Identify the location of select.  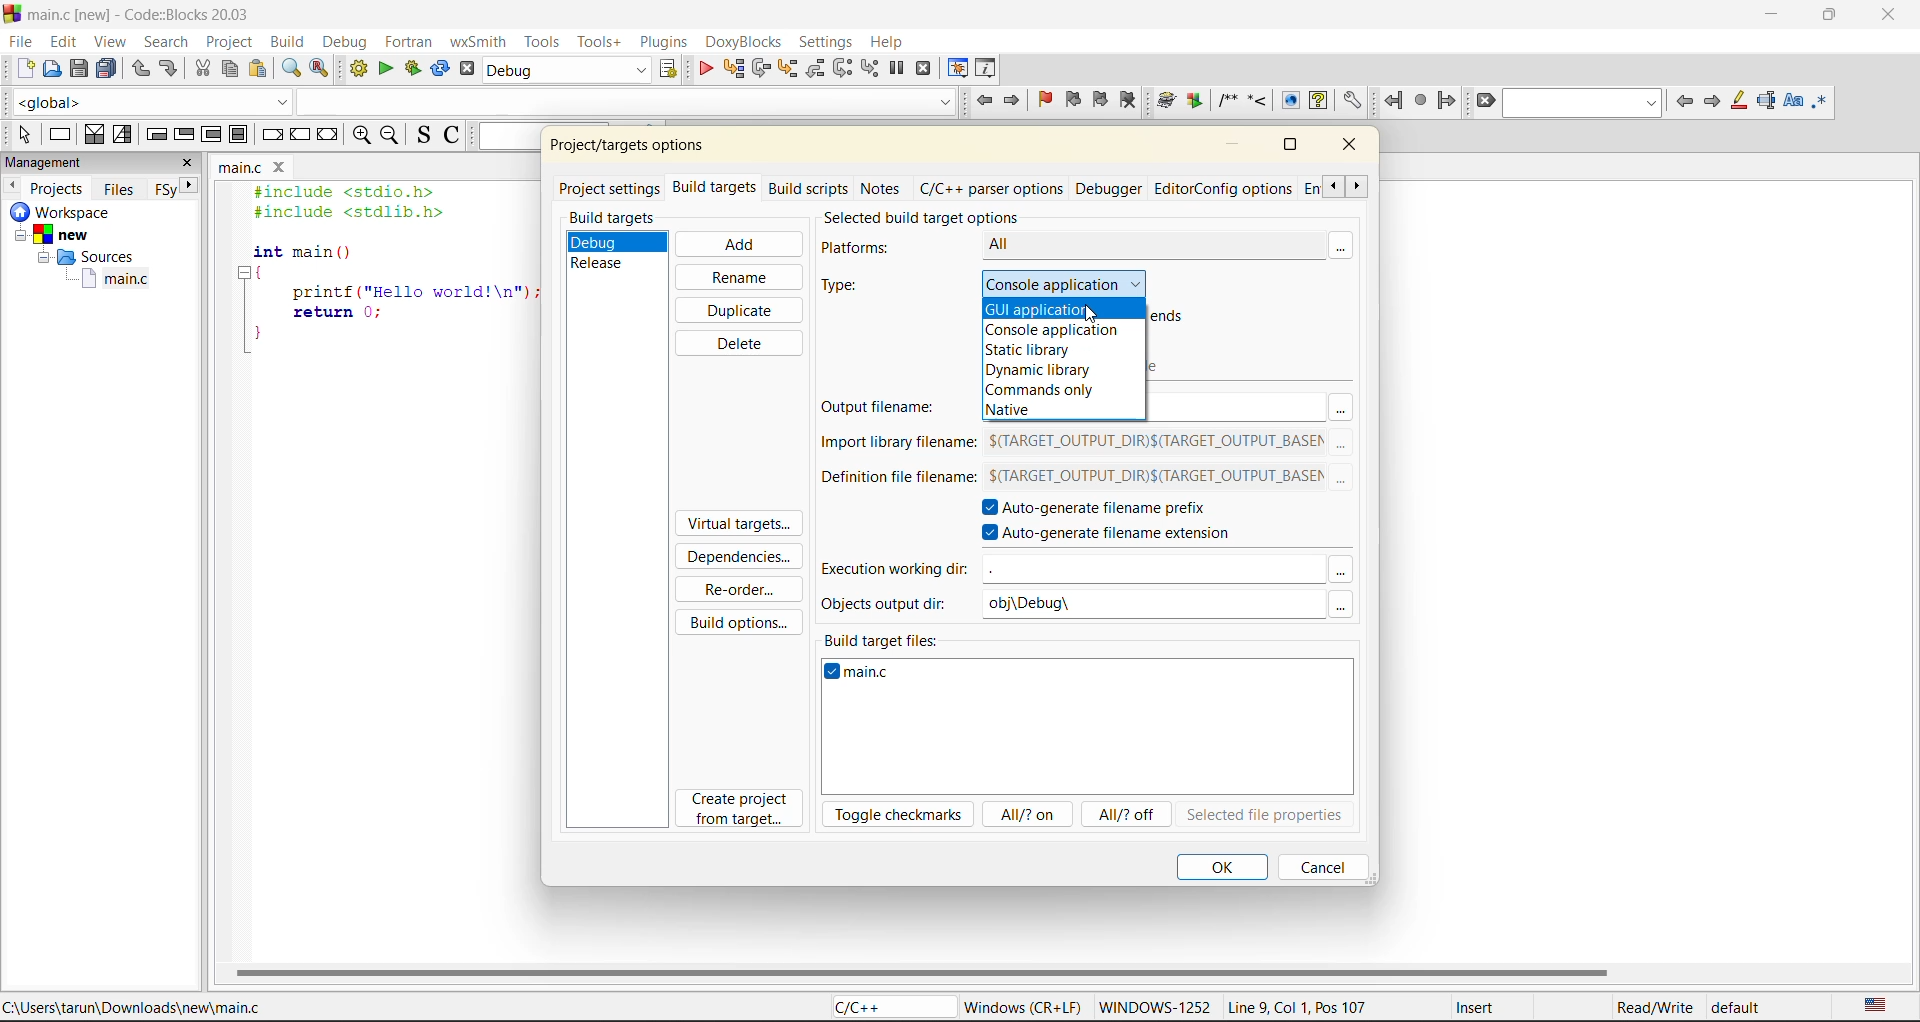
(23, 135).